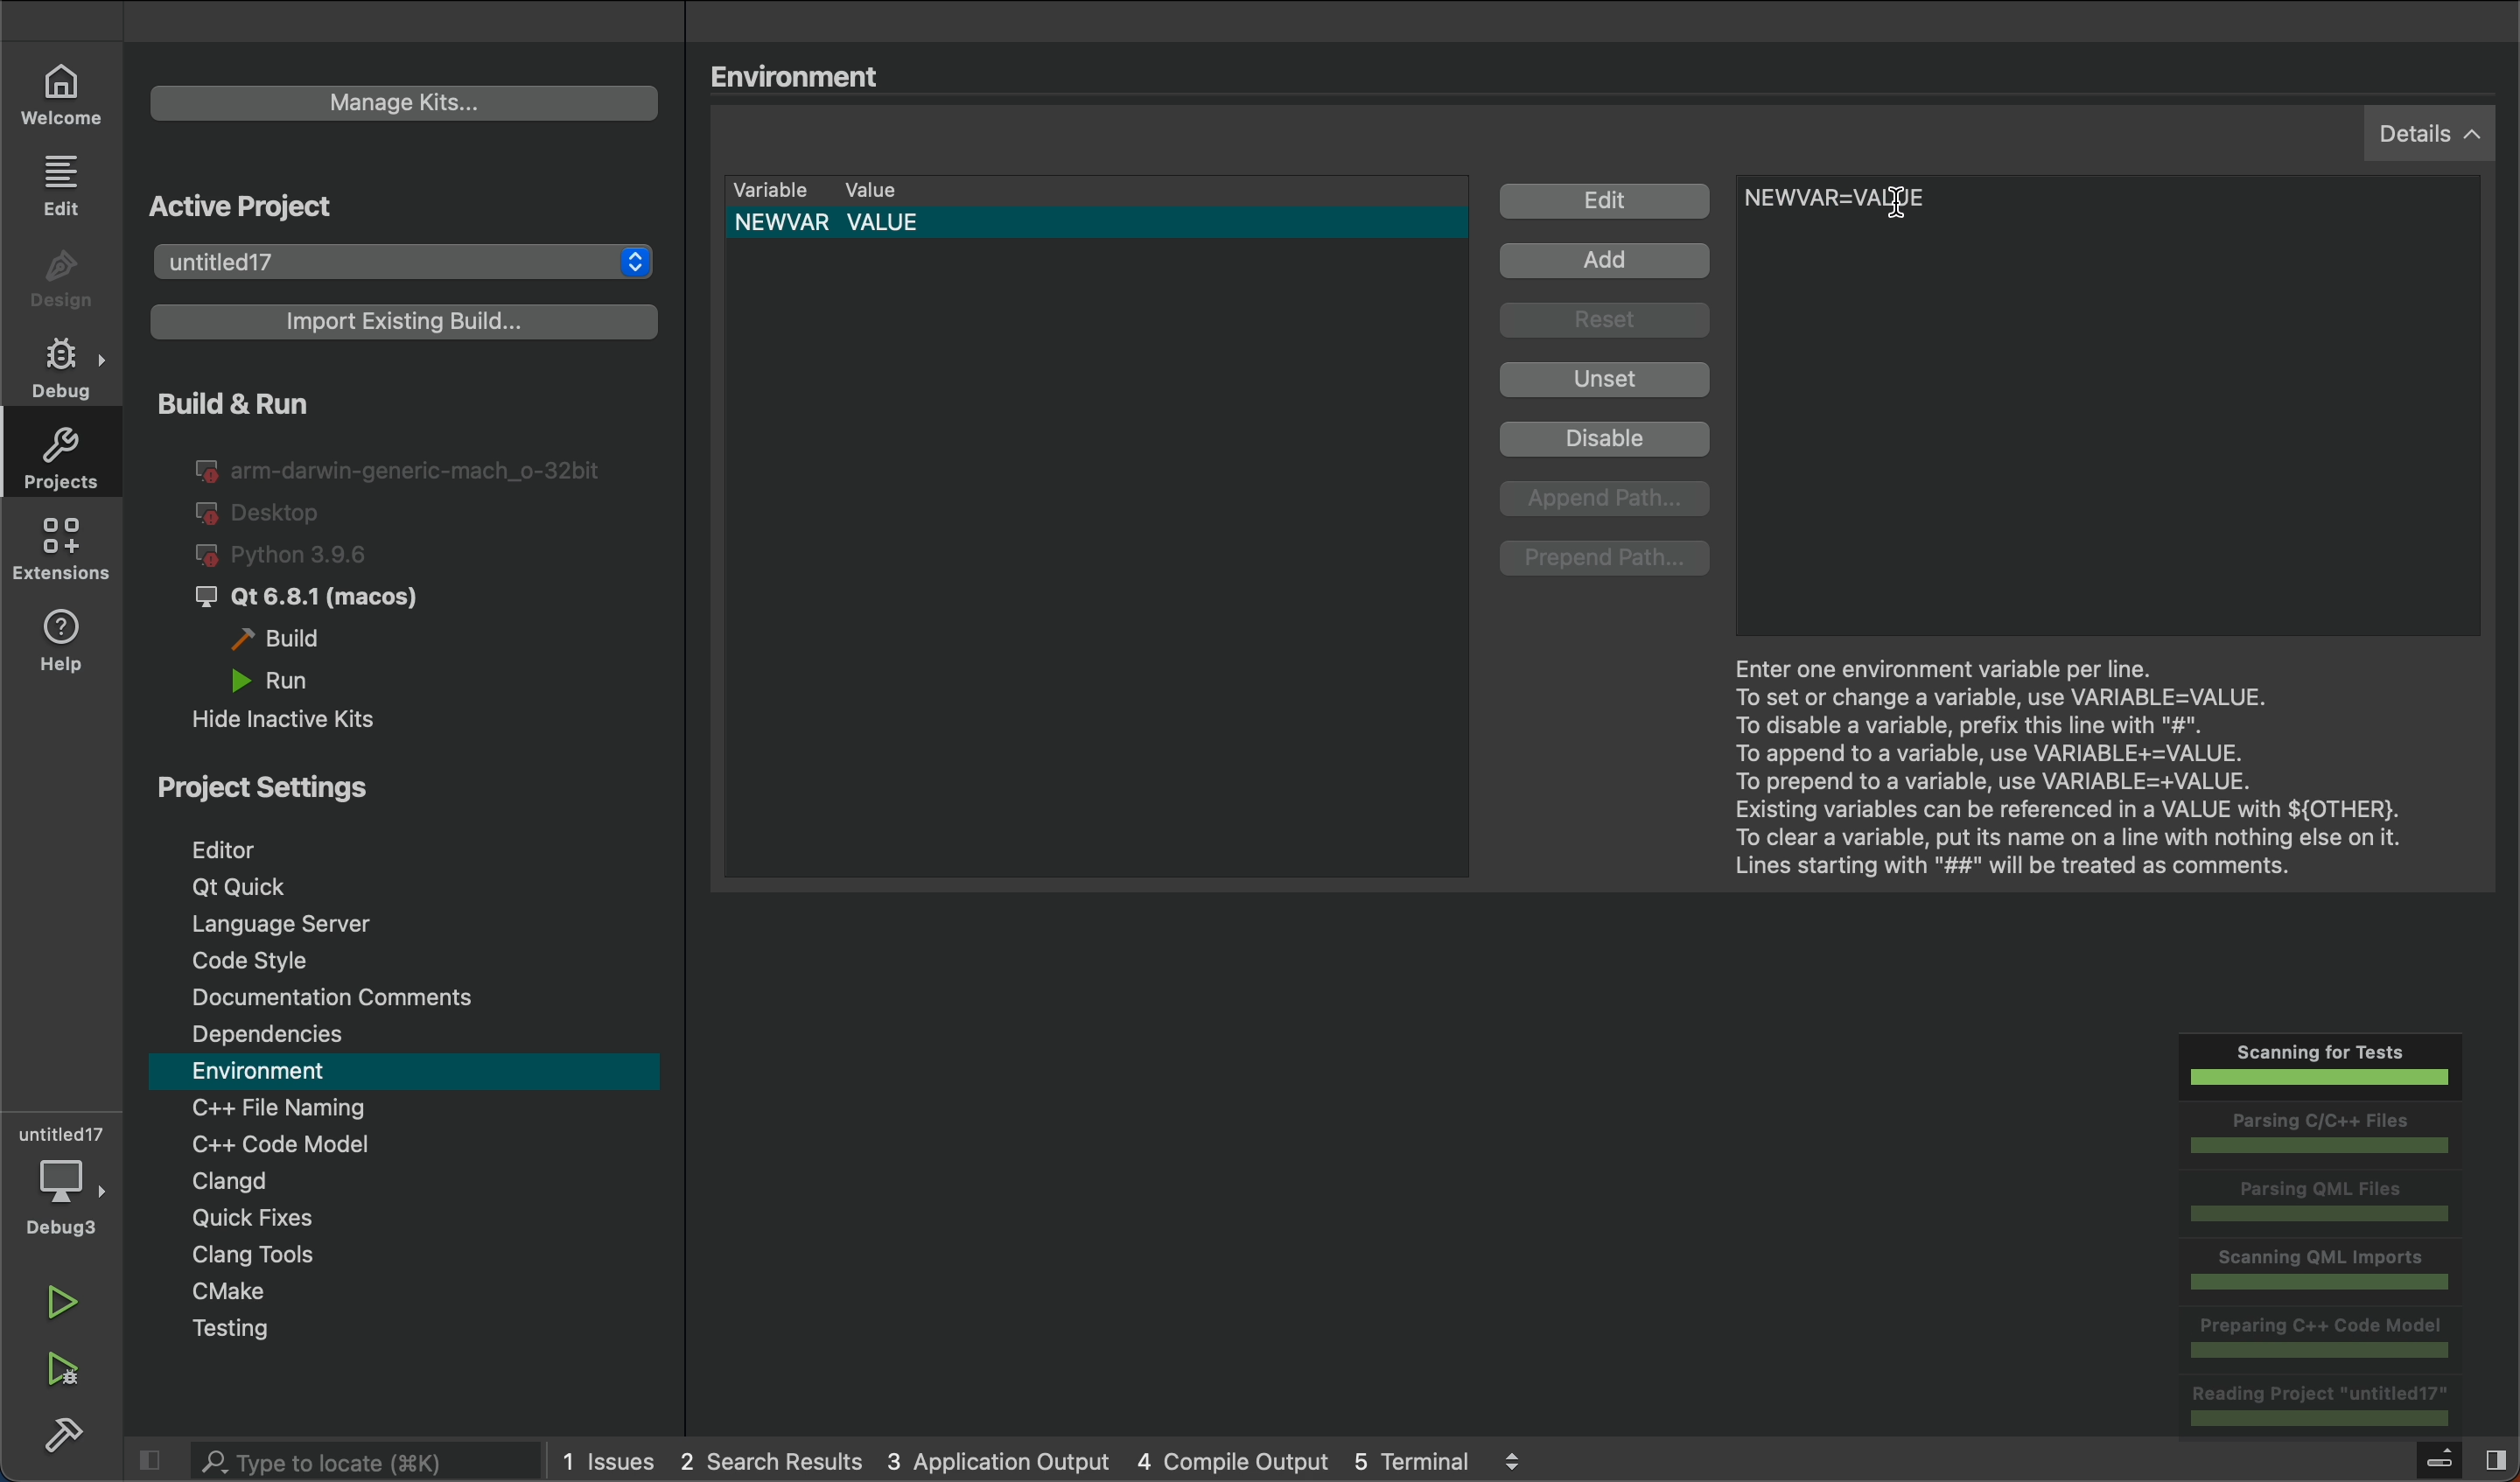  Describe the element at coordinates (1611, 442) in the screenshot. I see `Disable` at that location.